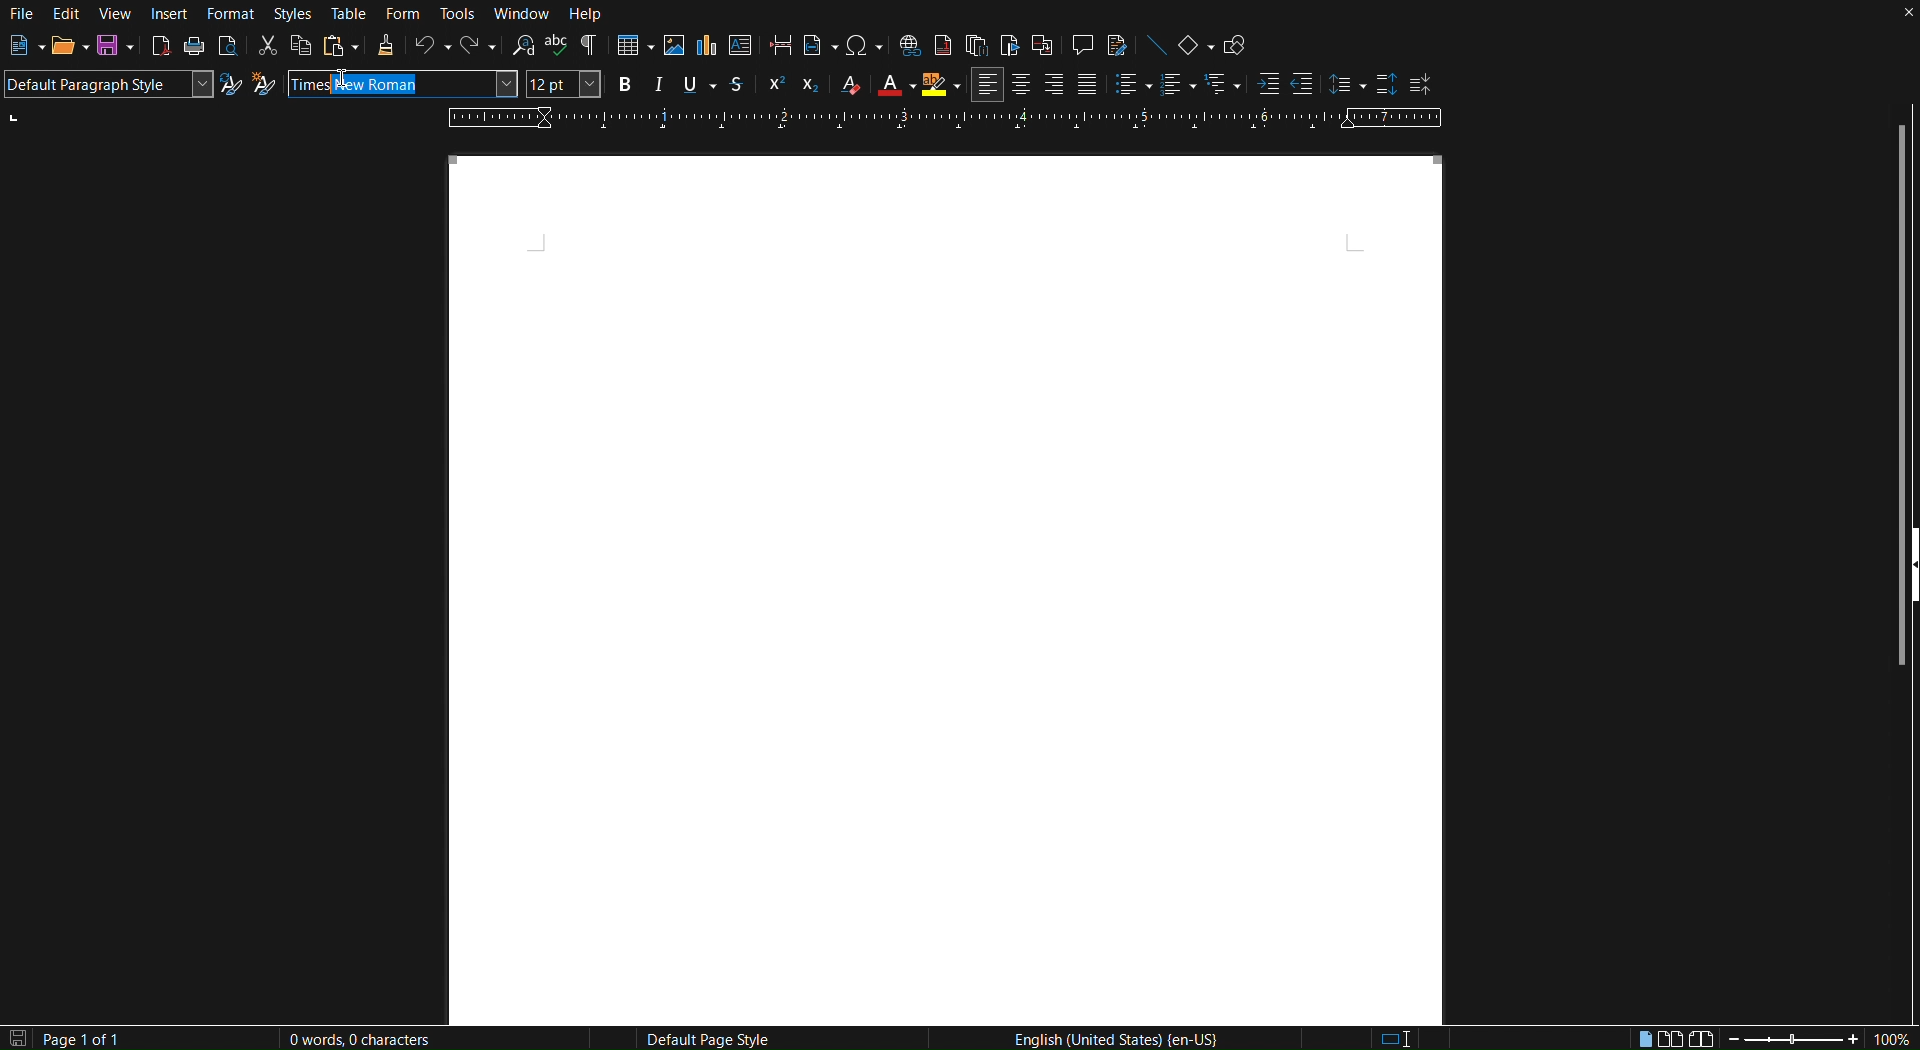 The width and height of the screenshot is (1920, 1050). Describe the element at coordinates (1643, 1036) in the screenshot. I see `Single page view` at that location.